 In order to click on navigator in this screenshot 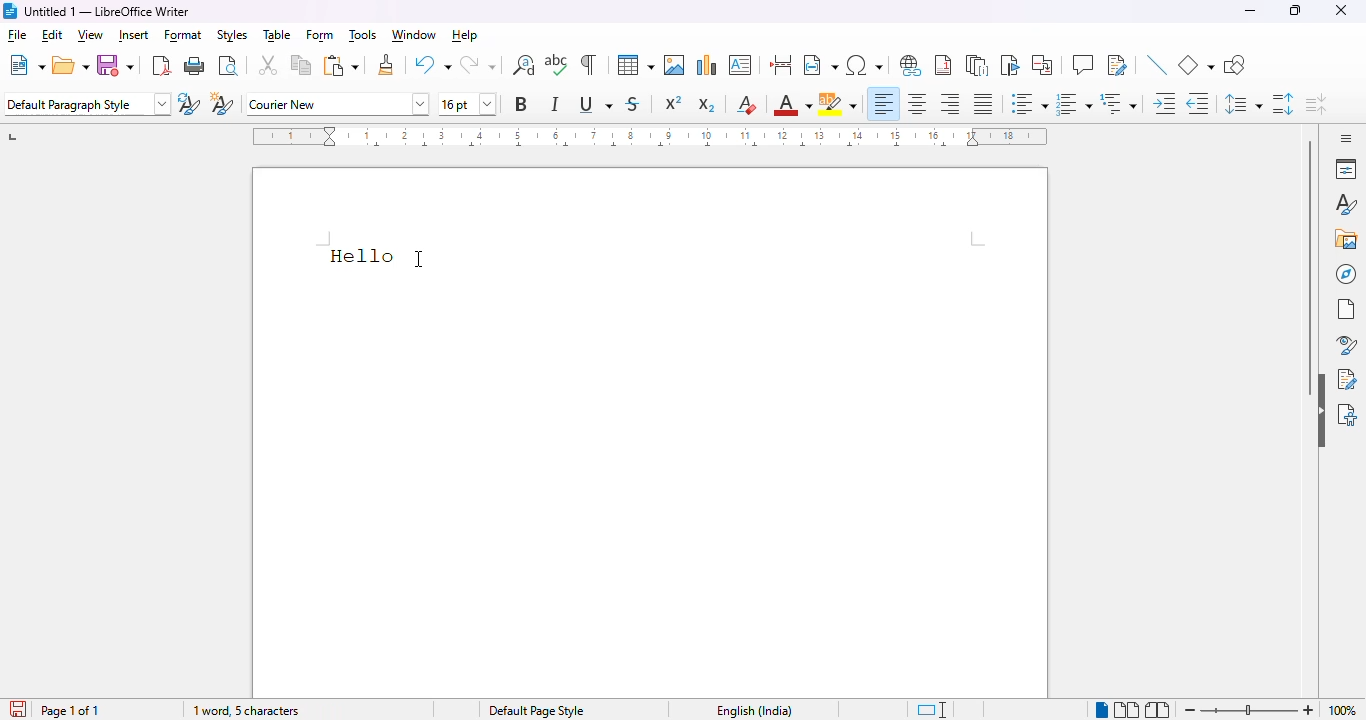, I will do `click(1347, 274)`.